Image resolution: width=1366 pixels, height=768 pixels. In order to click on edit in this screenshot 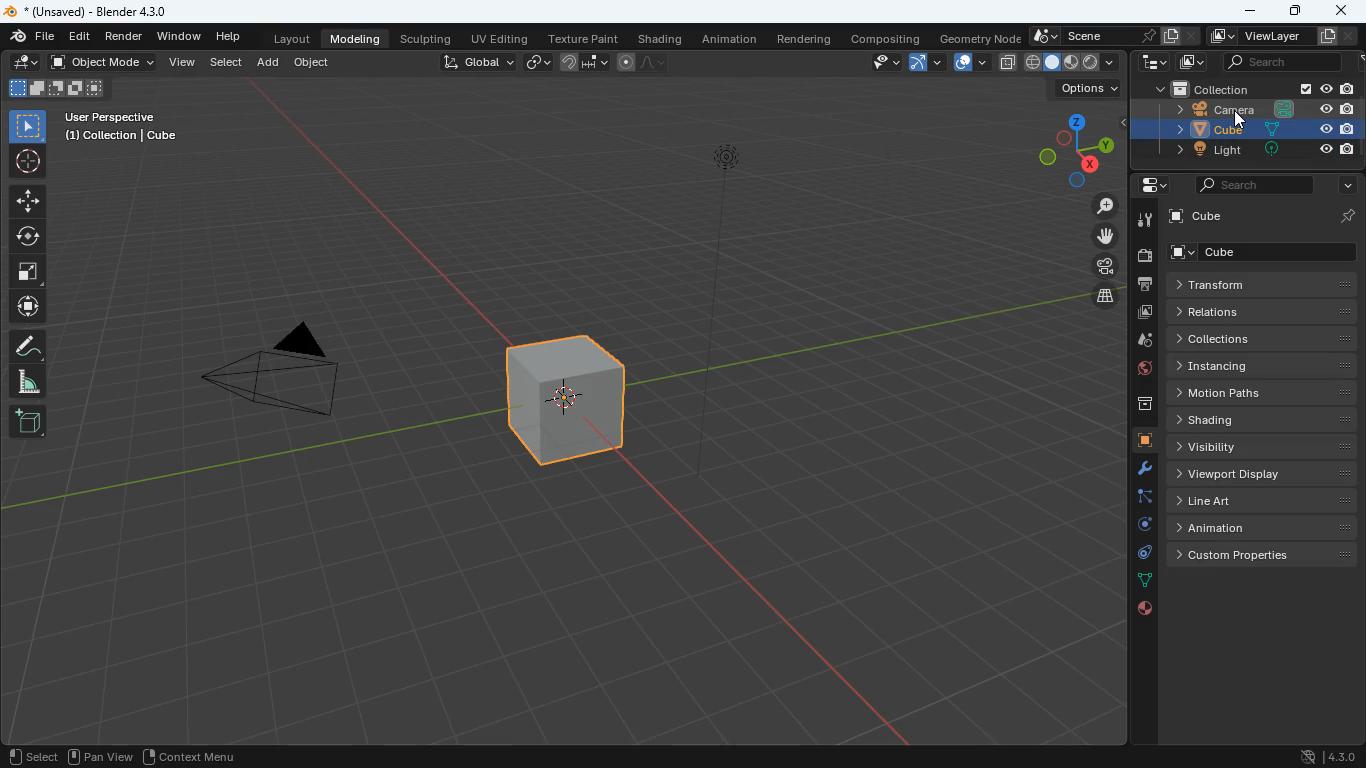, I will do `click(80, 36)`.